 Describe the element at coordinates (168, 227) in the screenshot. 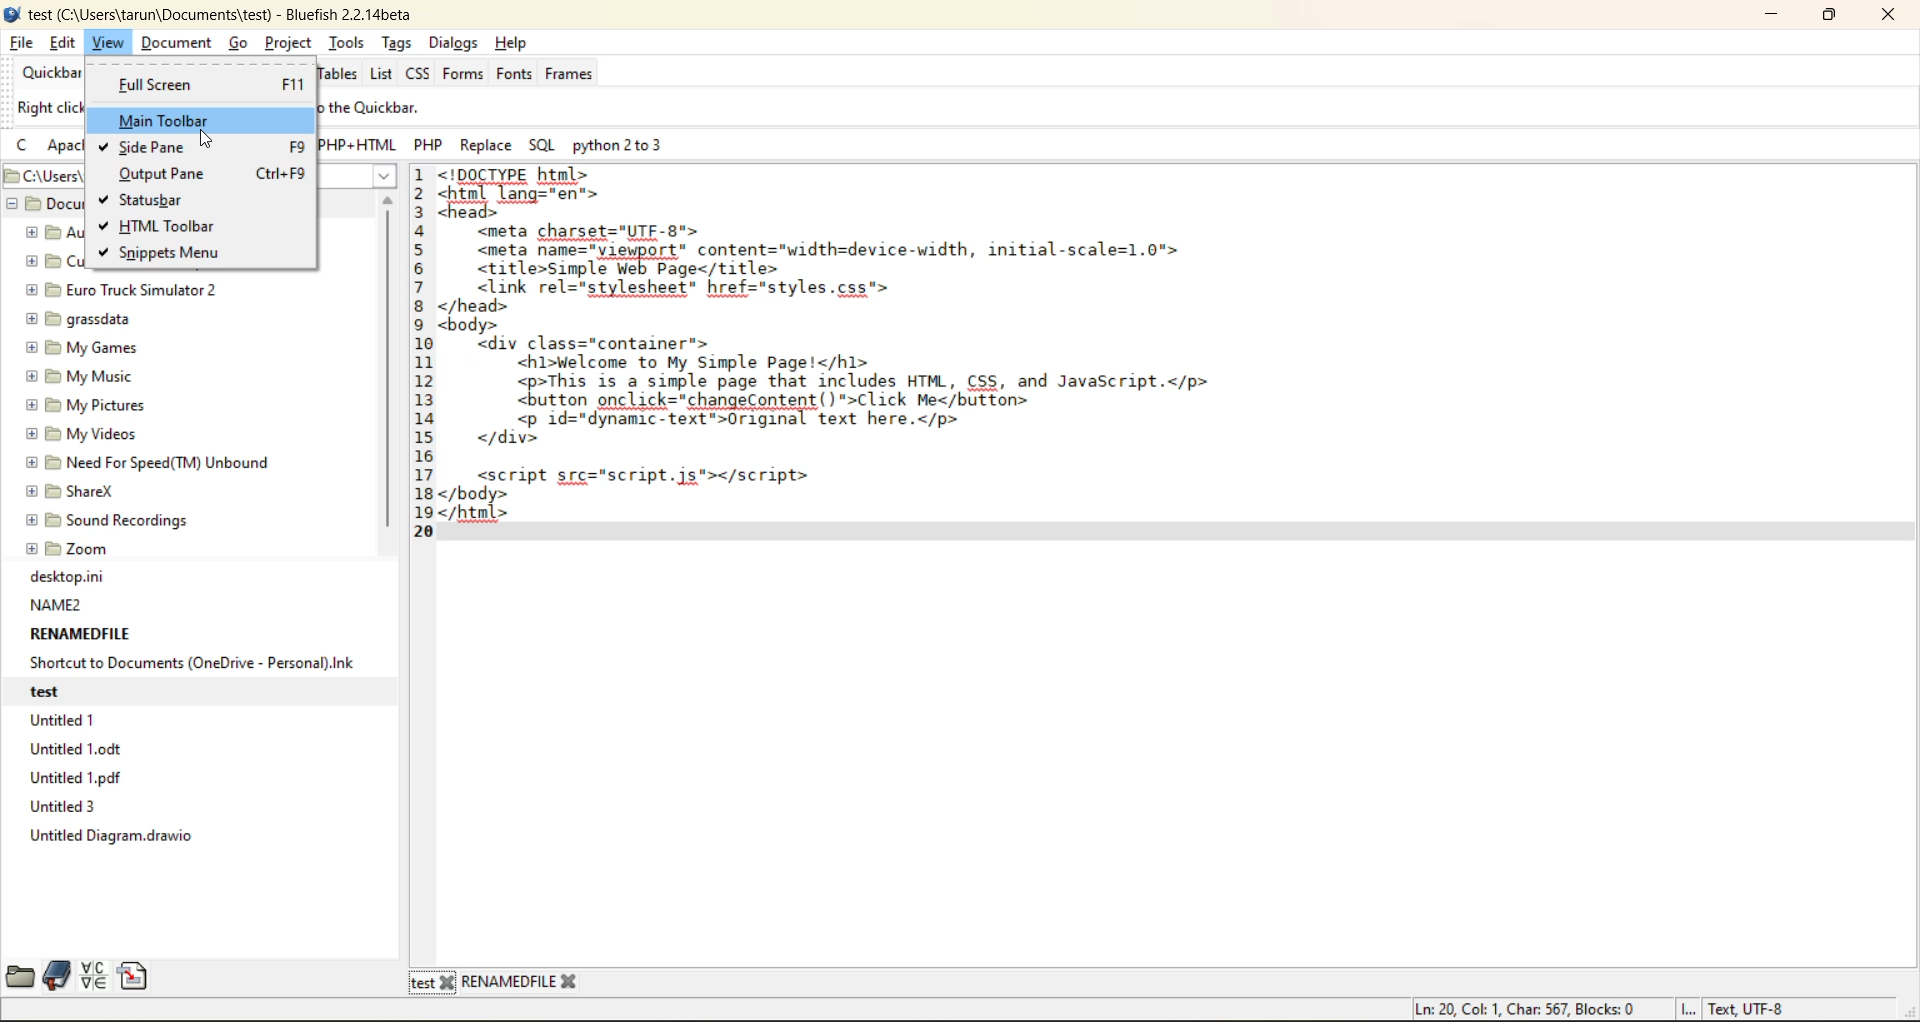

I see `html toolbar` at that location.